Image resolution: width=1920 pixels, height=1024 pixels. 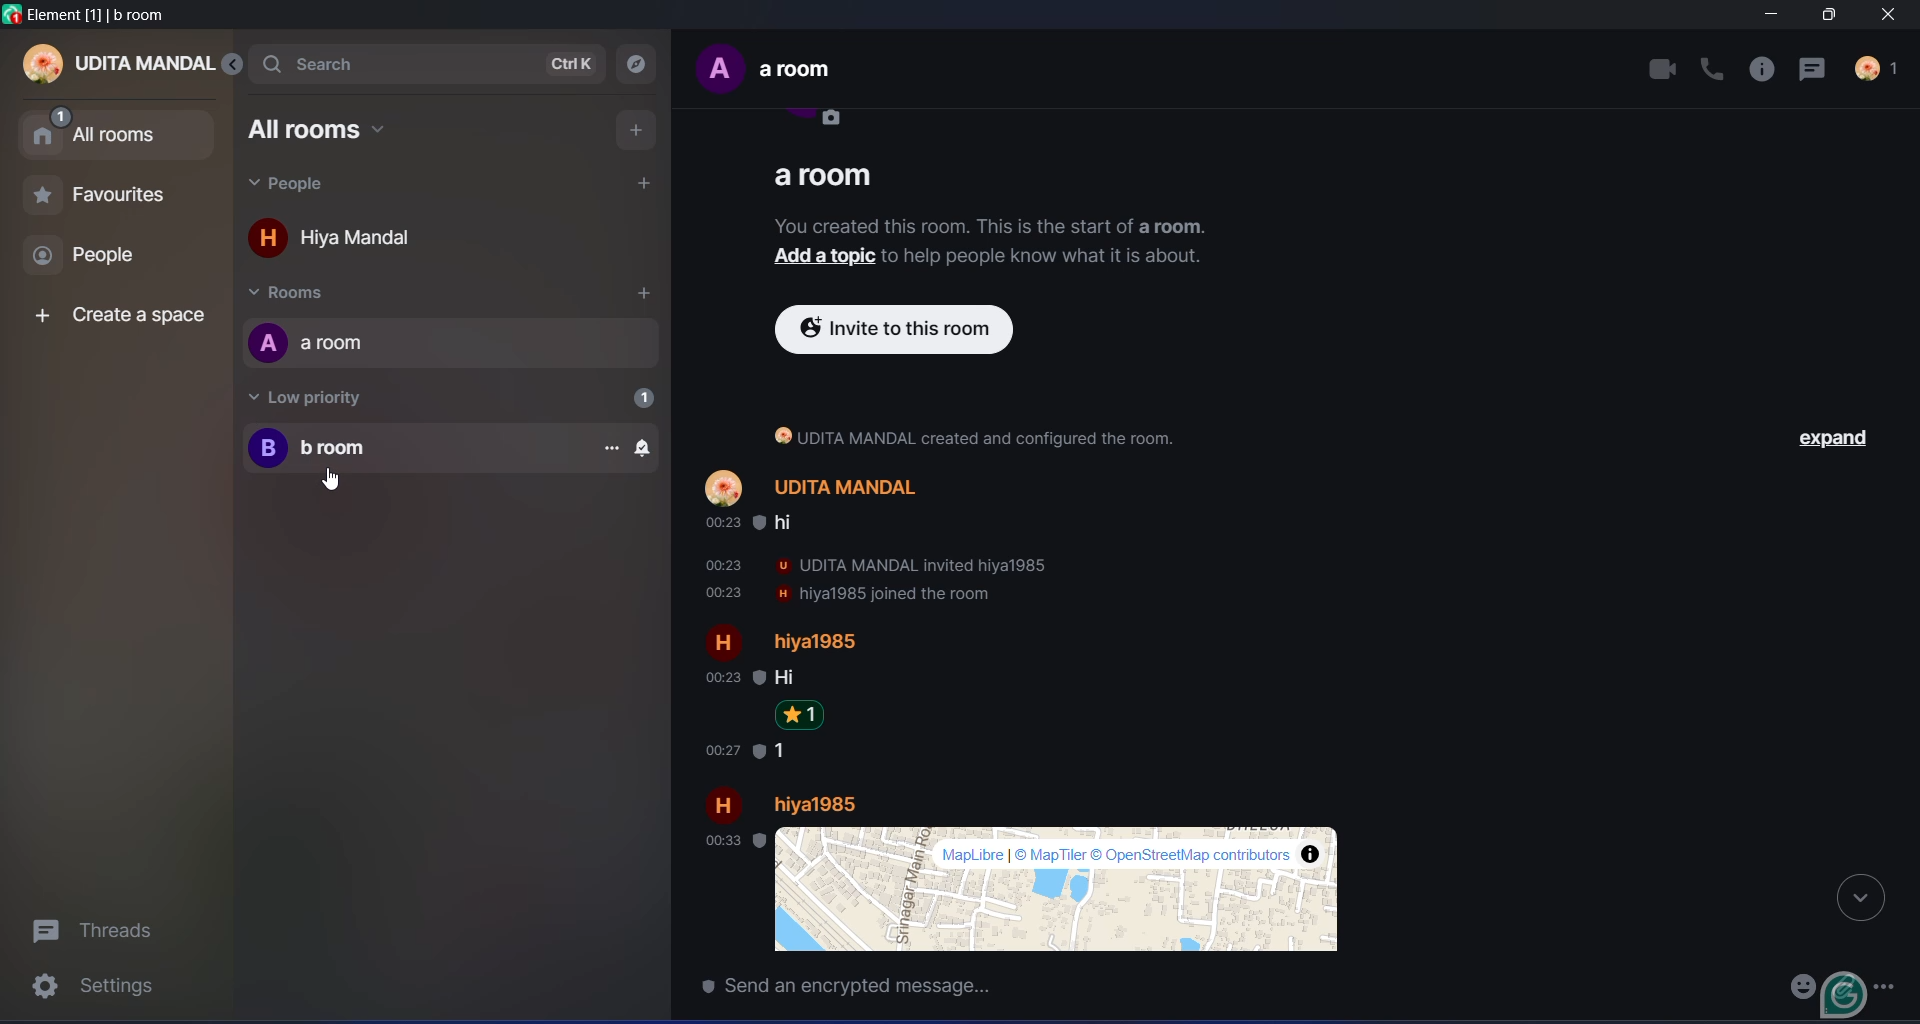 I want to click on ‘Add a topic, so click(x=818, y=256).